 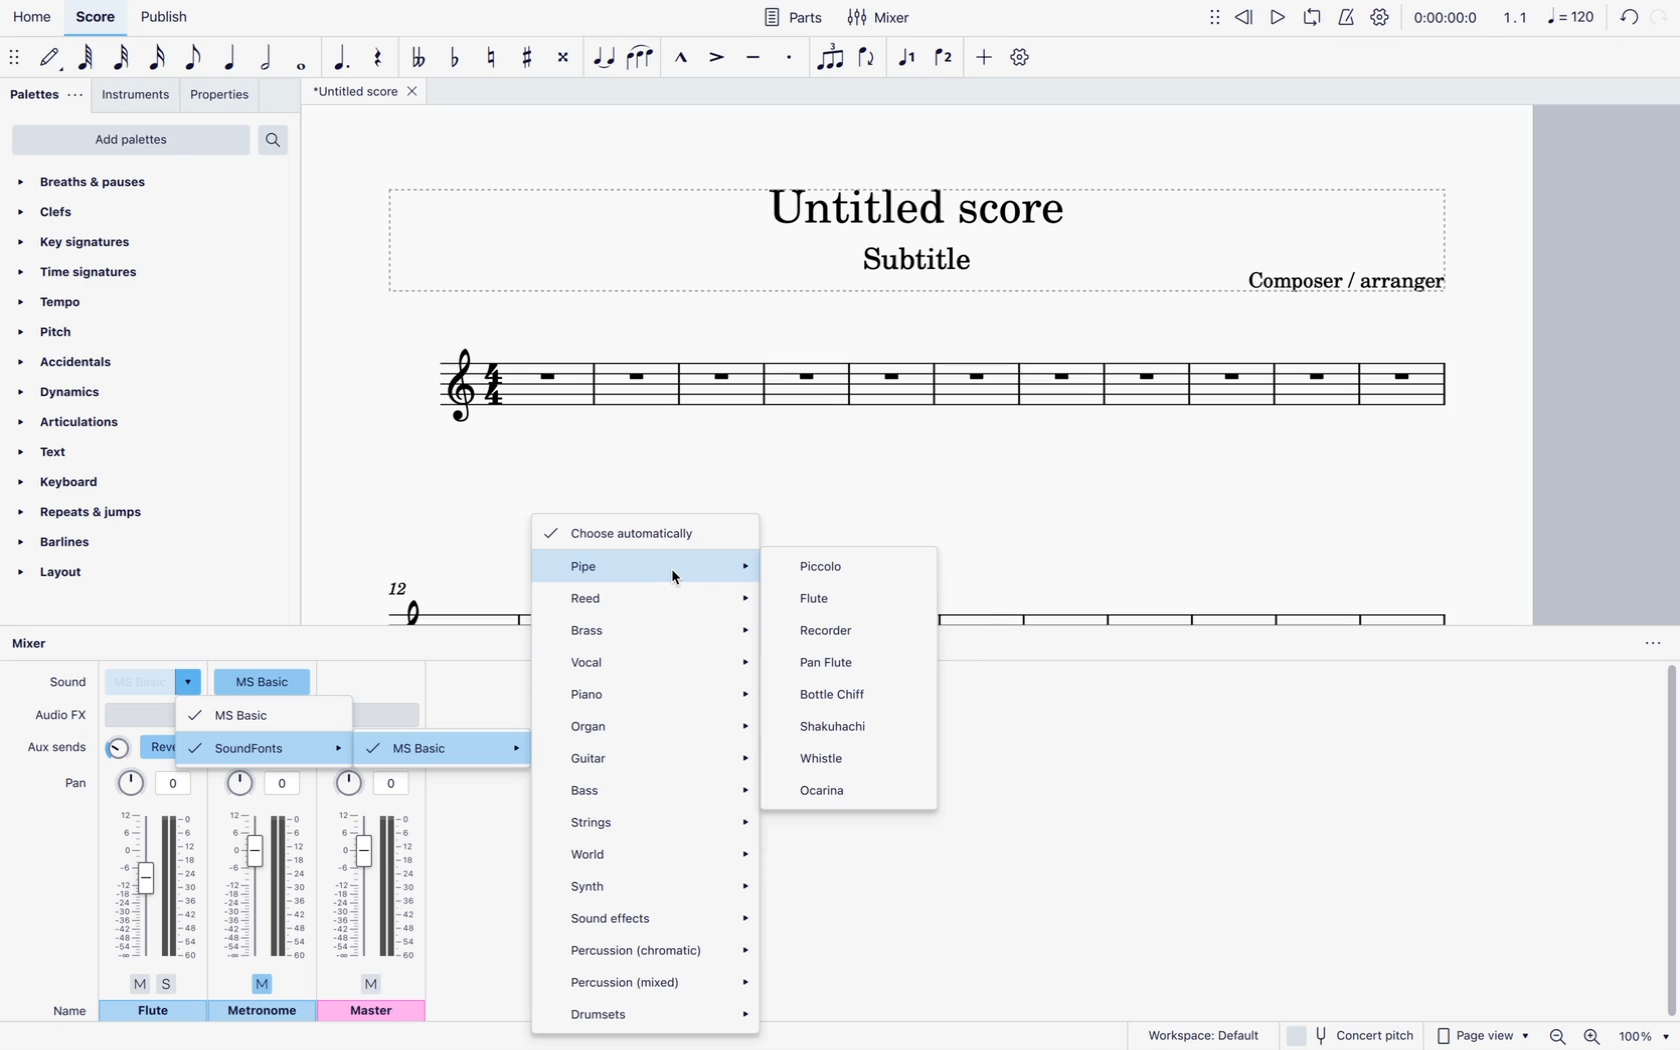 I want to click on piccolo, so click(x=859, y=567).